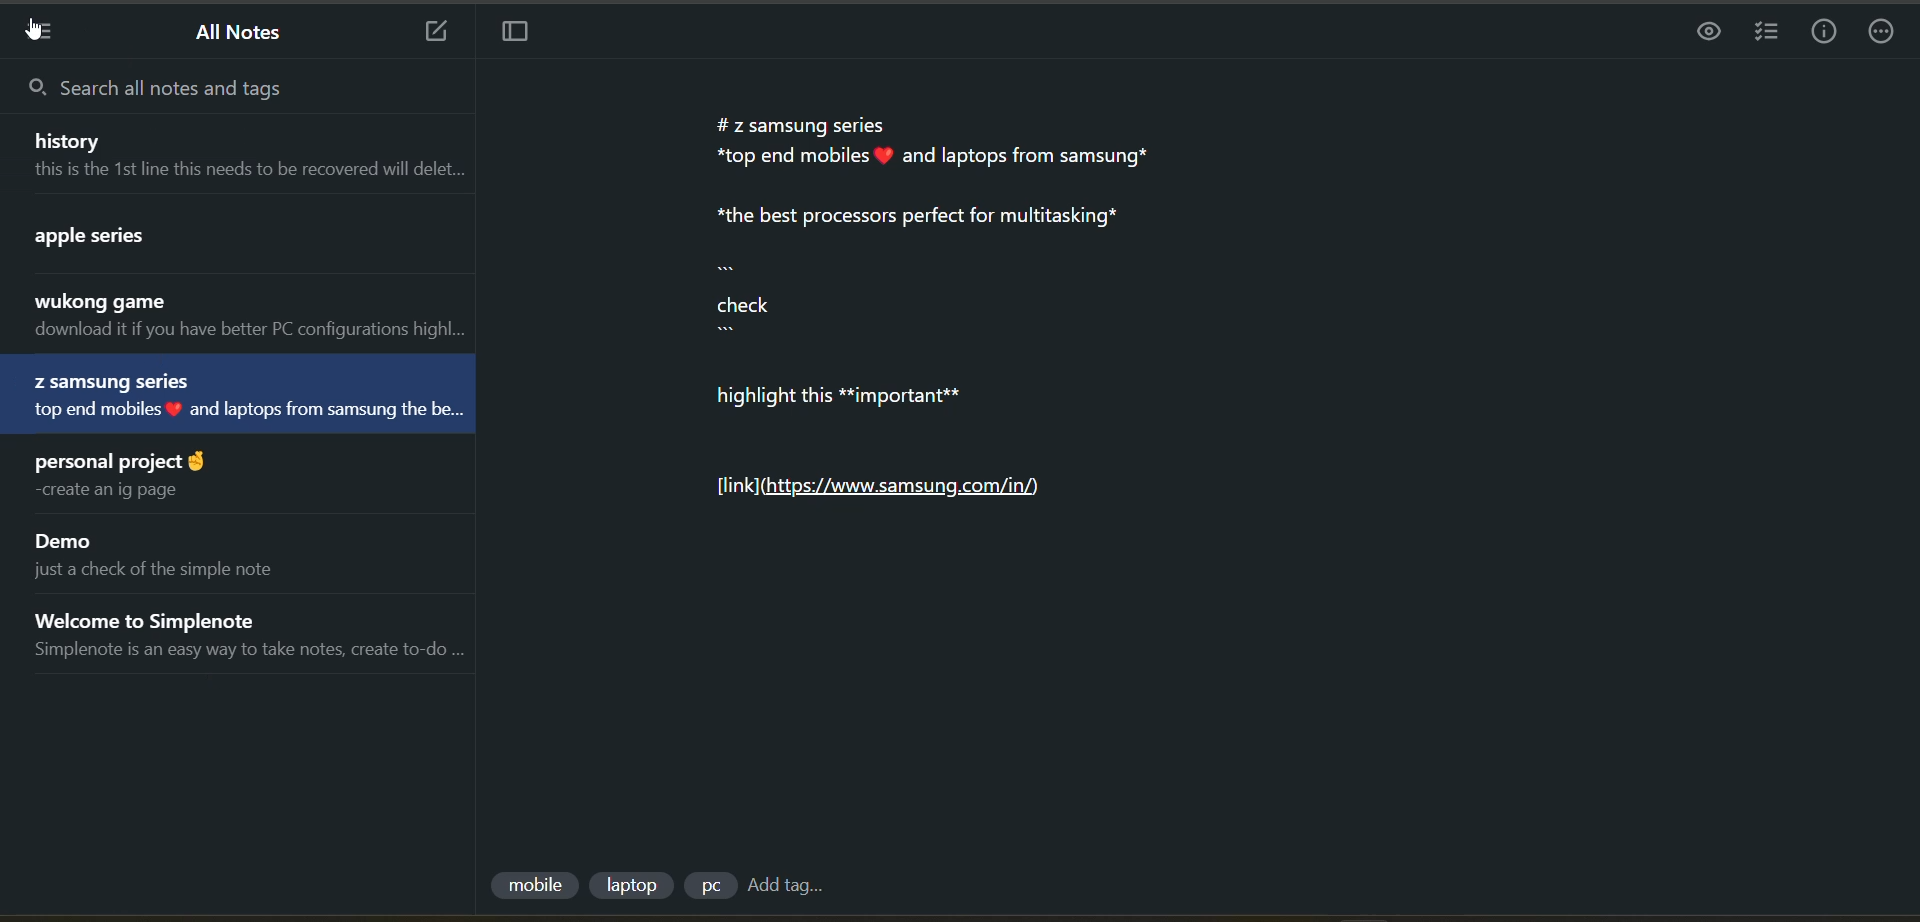 Image resolution: width=1920 pixels, height=922 pixels. I want to click on note title and preview, so click(197, 242).